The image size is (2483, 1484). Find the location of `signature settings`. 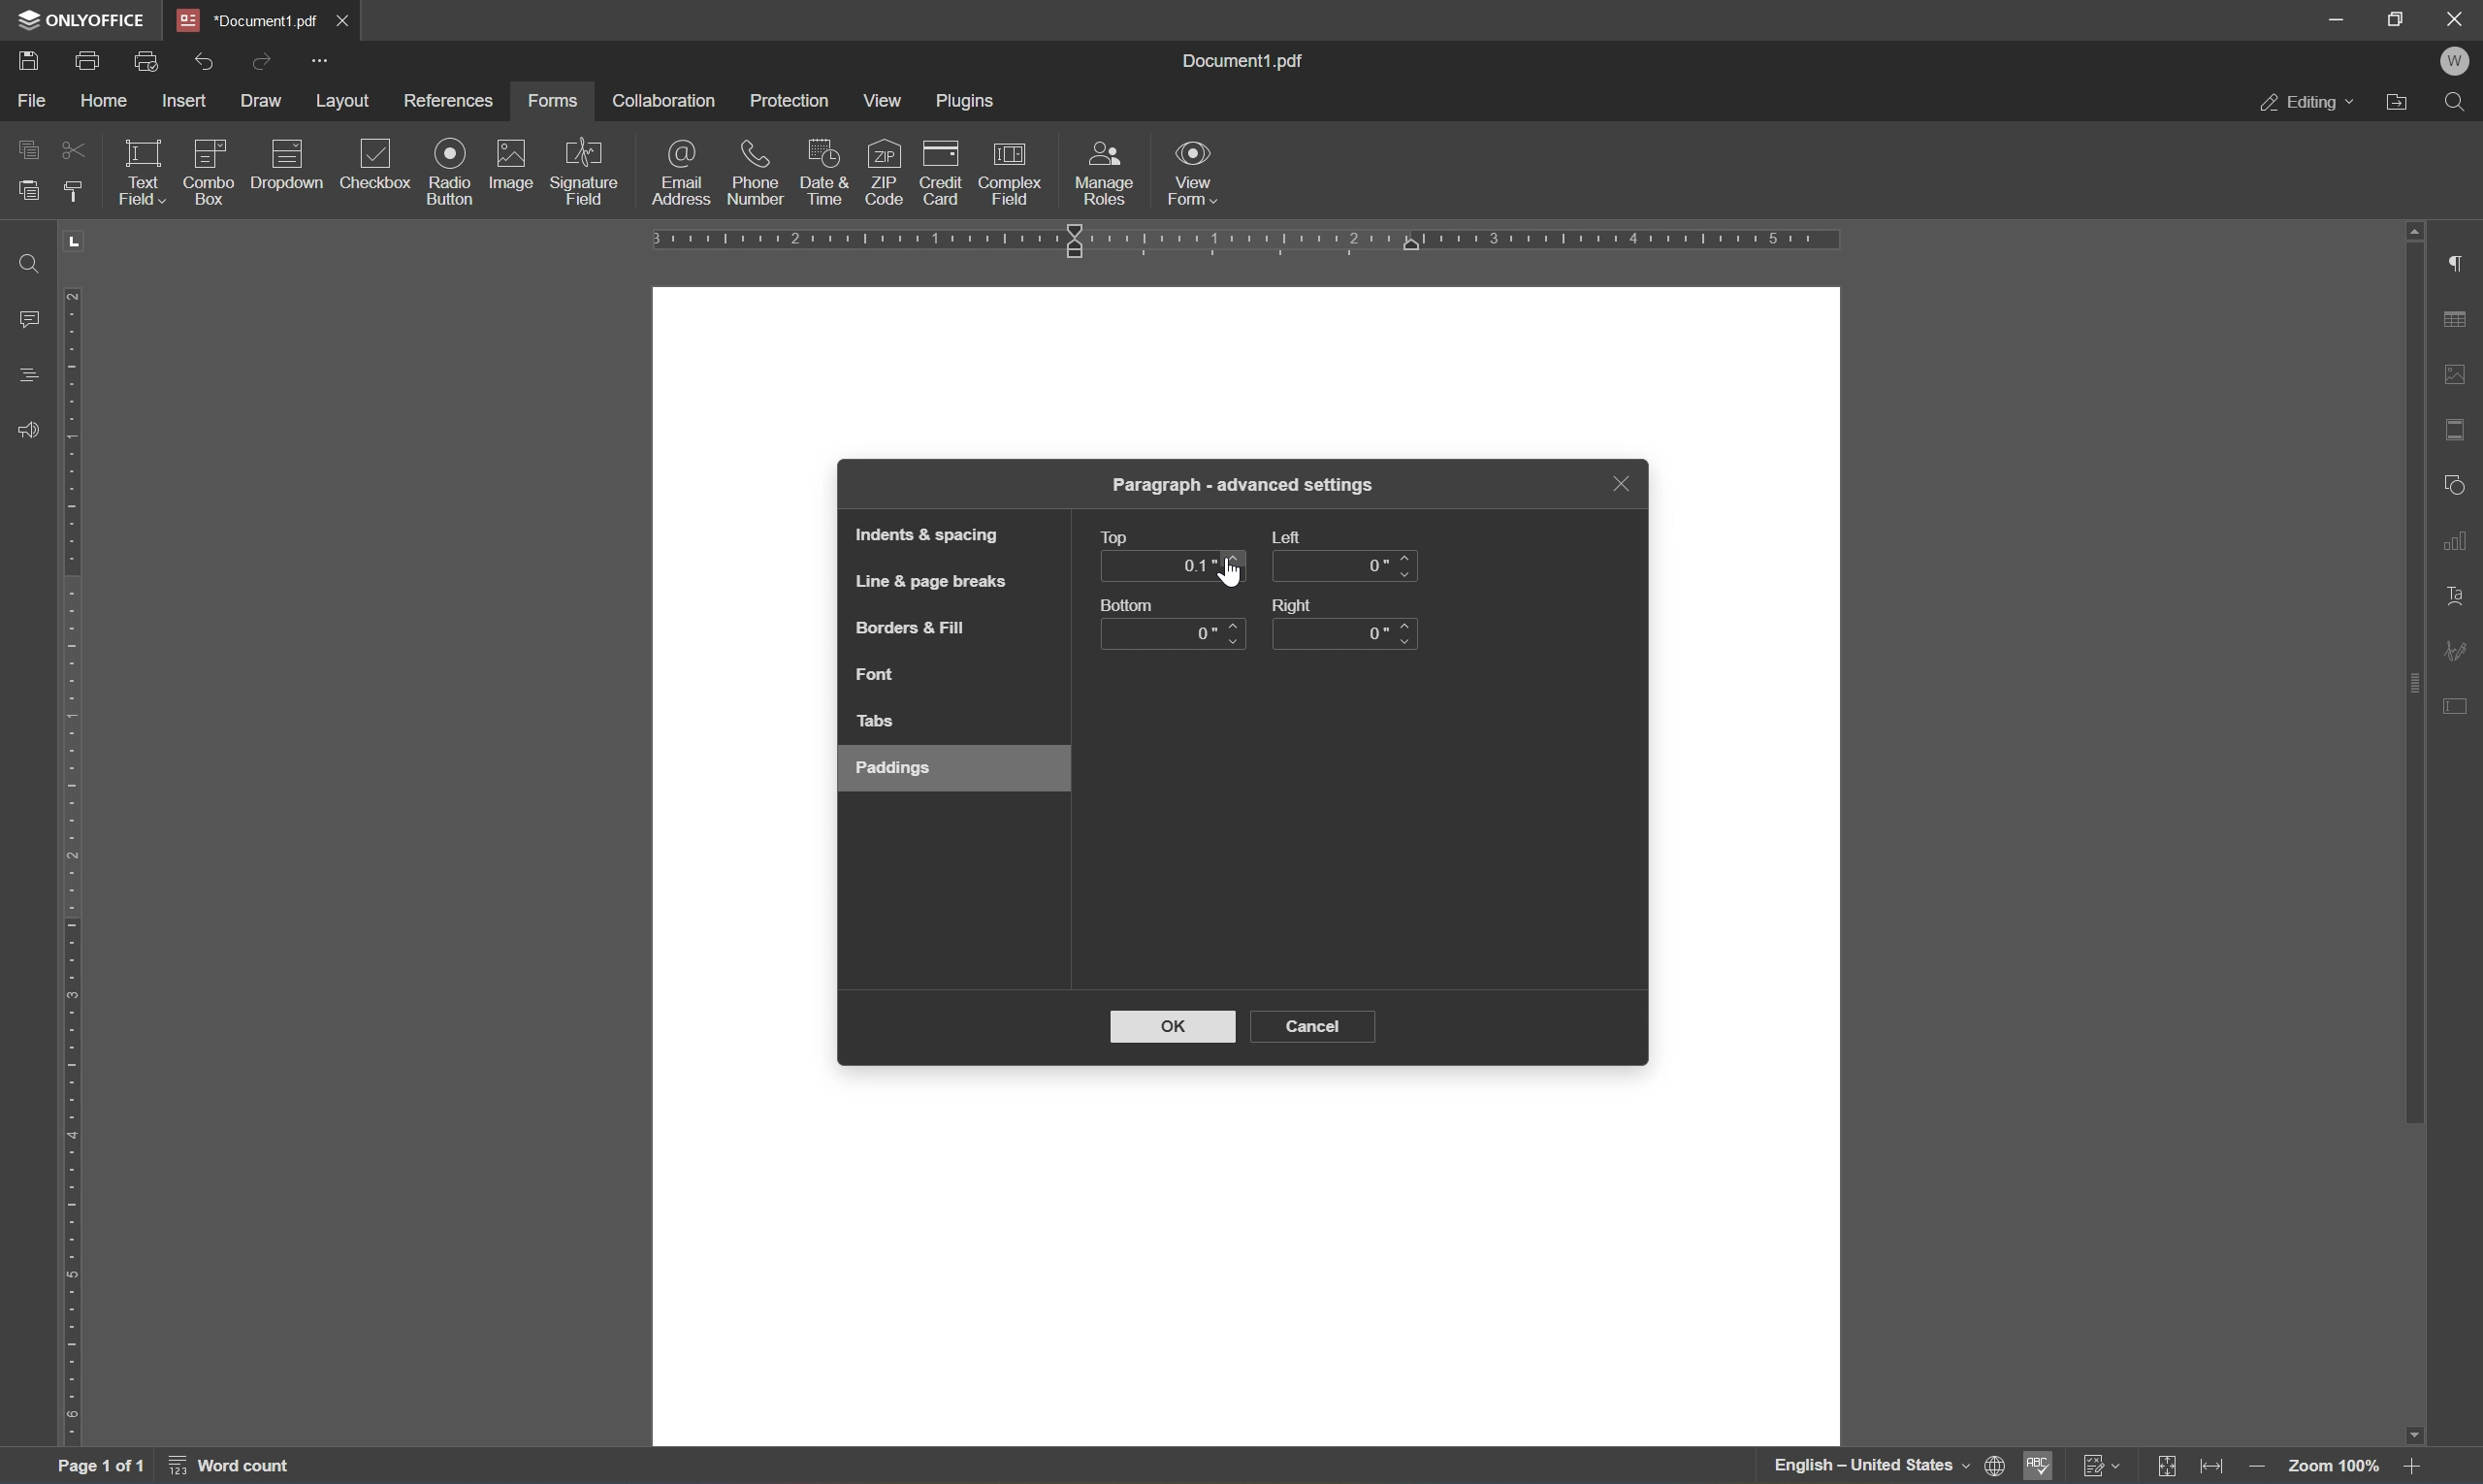

signature settings is located at coordinates (2461, 651).